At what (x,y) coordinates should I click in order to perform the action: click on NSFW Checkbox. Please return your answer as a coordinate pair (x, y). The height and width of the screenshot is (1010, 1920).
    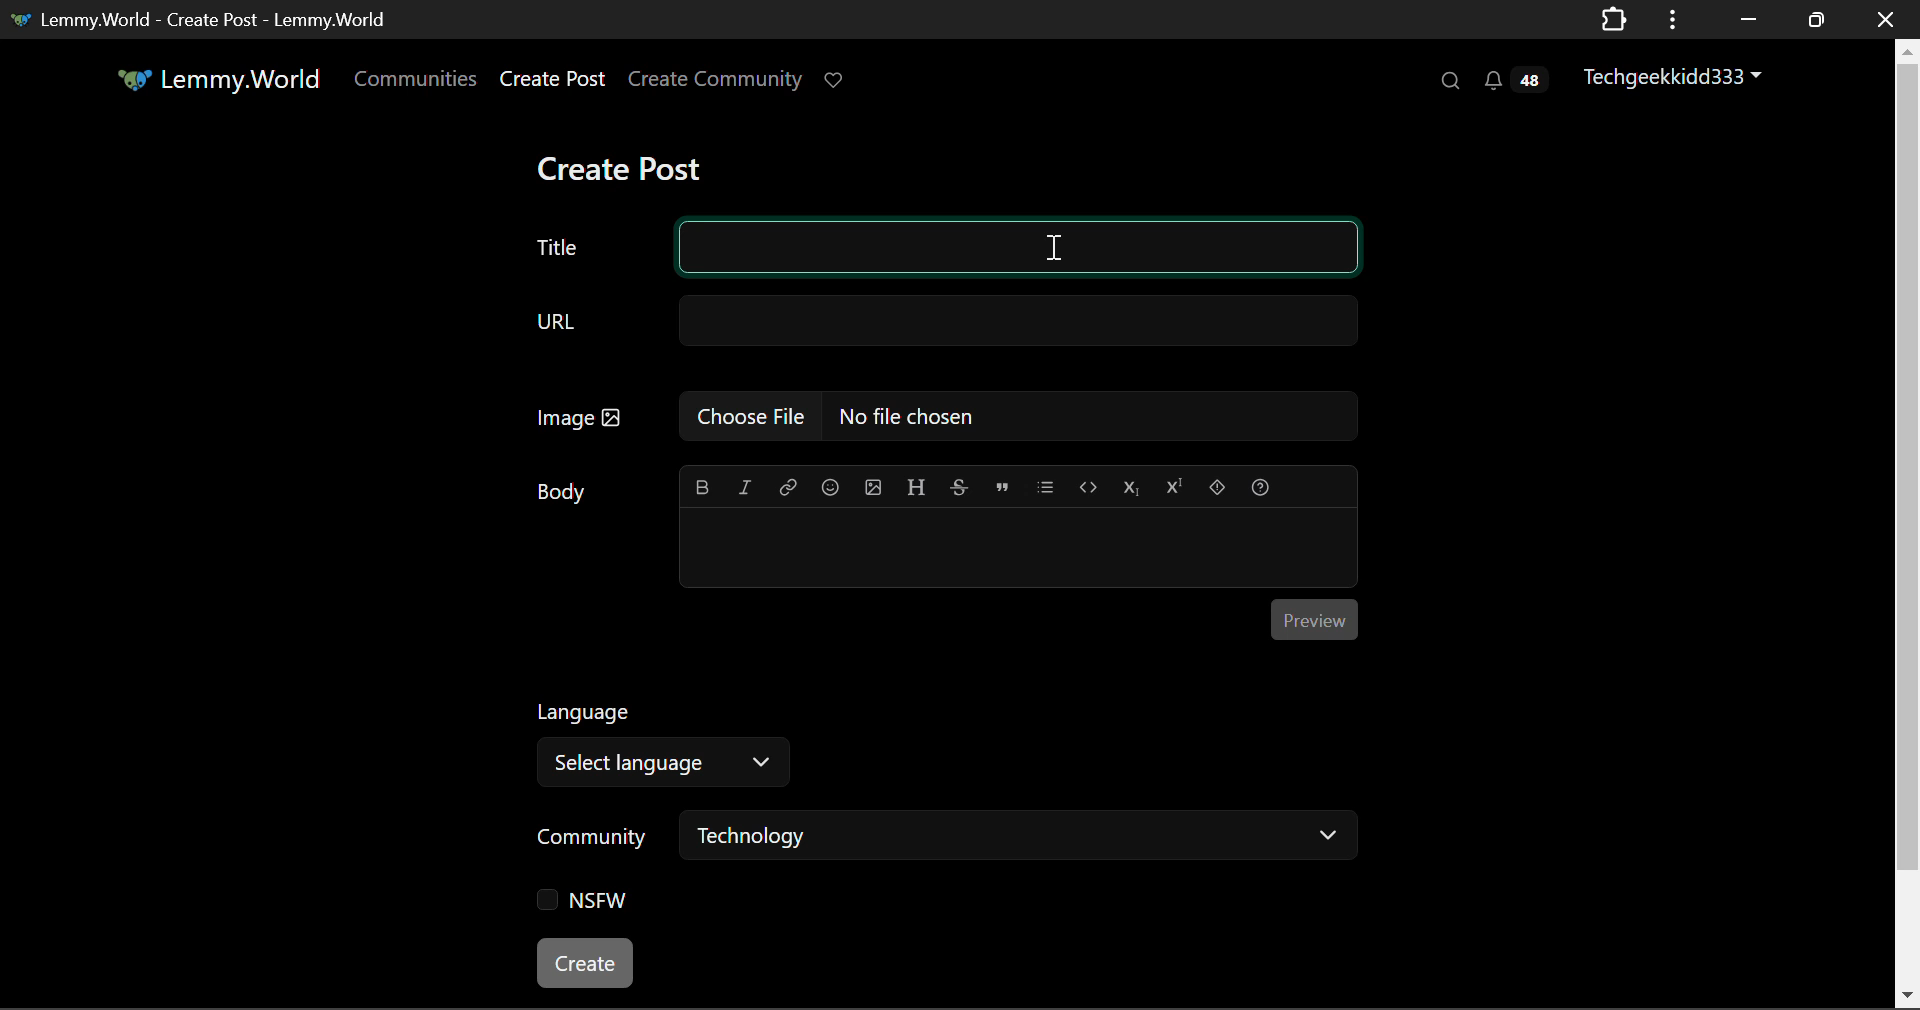
    Looking at the image, I should click on (590, 905).